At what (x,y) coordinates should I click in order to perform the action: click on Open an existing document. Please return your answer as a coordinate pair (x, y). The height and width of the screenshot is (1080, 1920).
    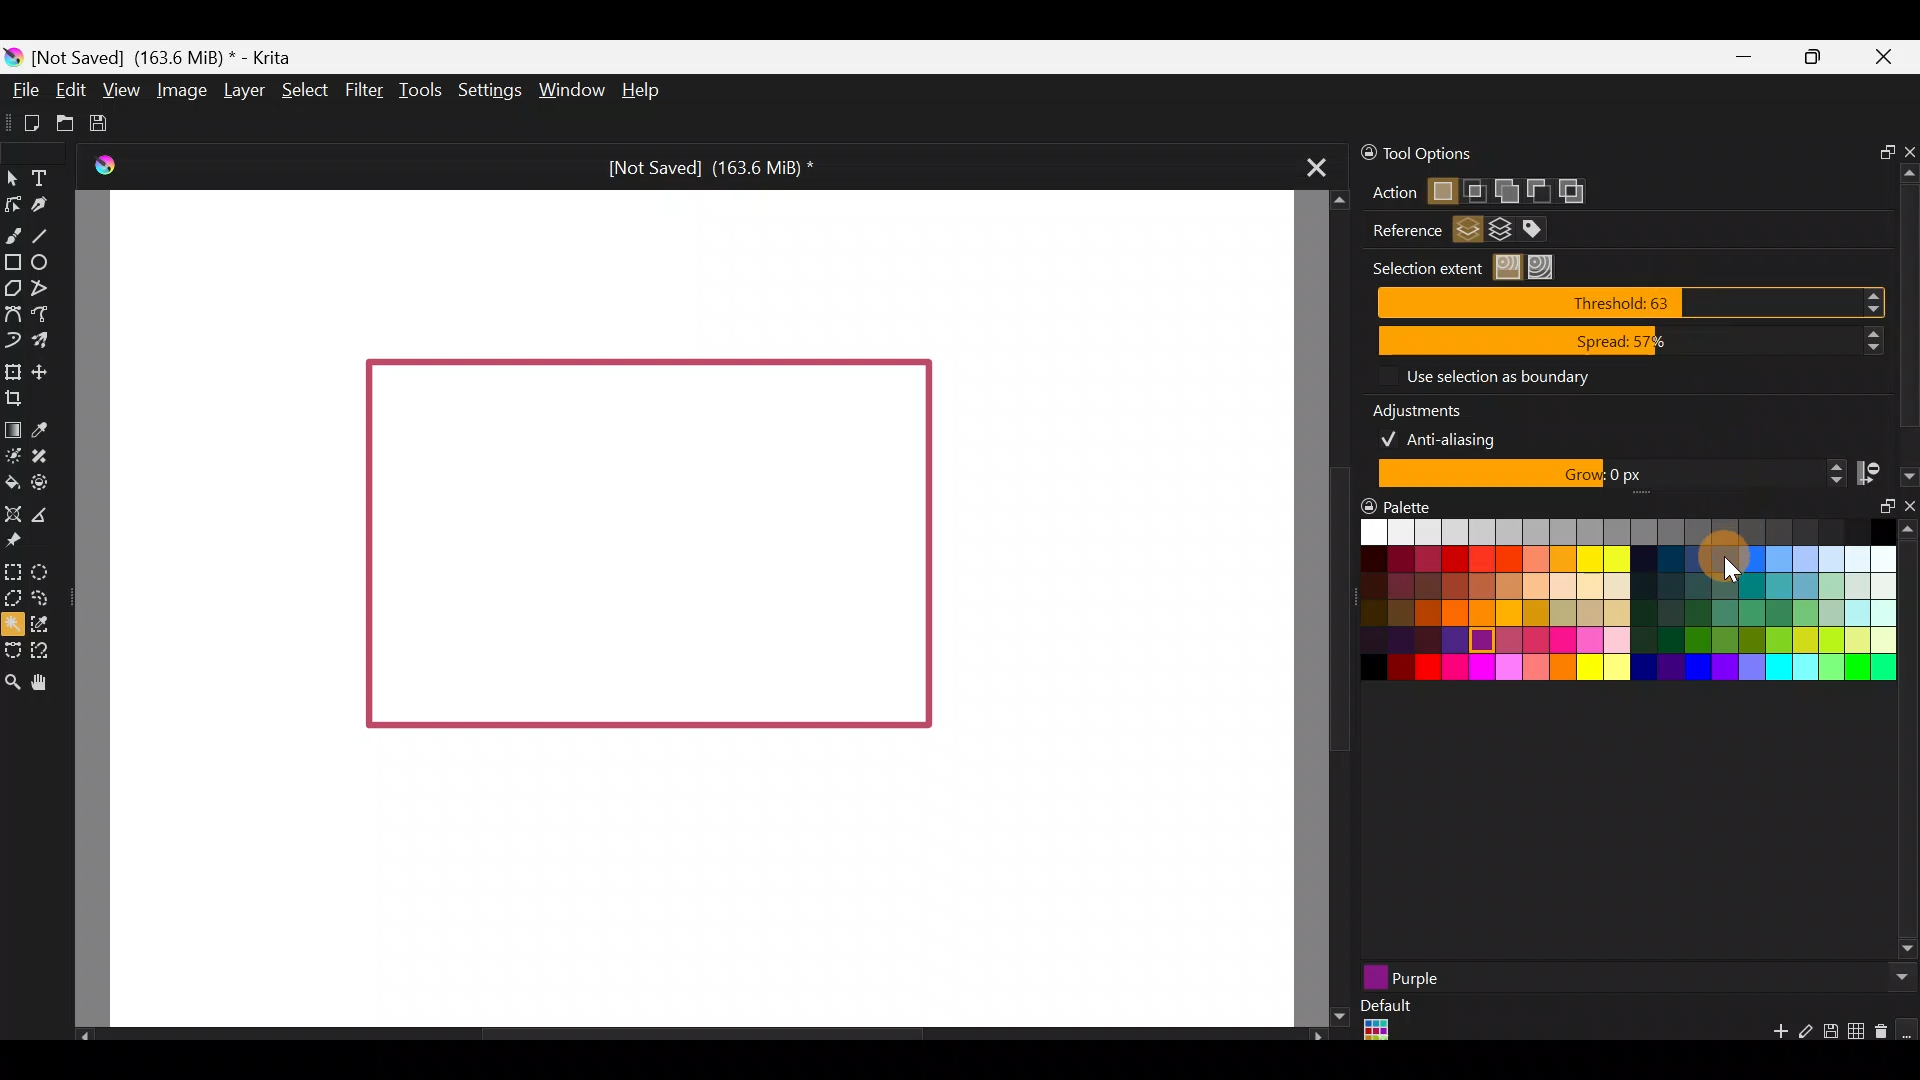
    Looking at the image, I should click on (64, 120).